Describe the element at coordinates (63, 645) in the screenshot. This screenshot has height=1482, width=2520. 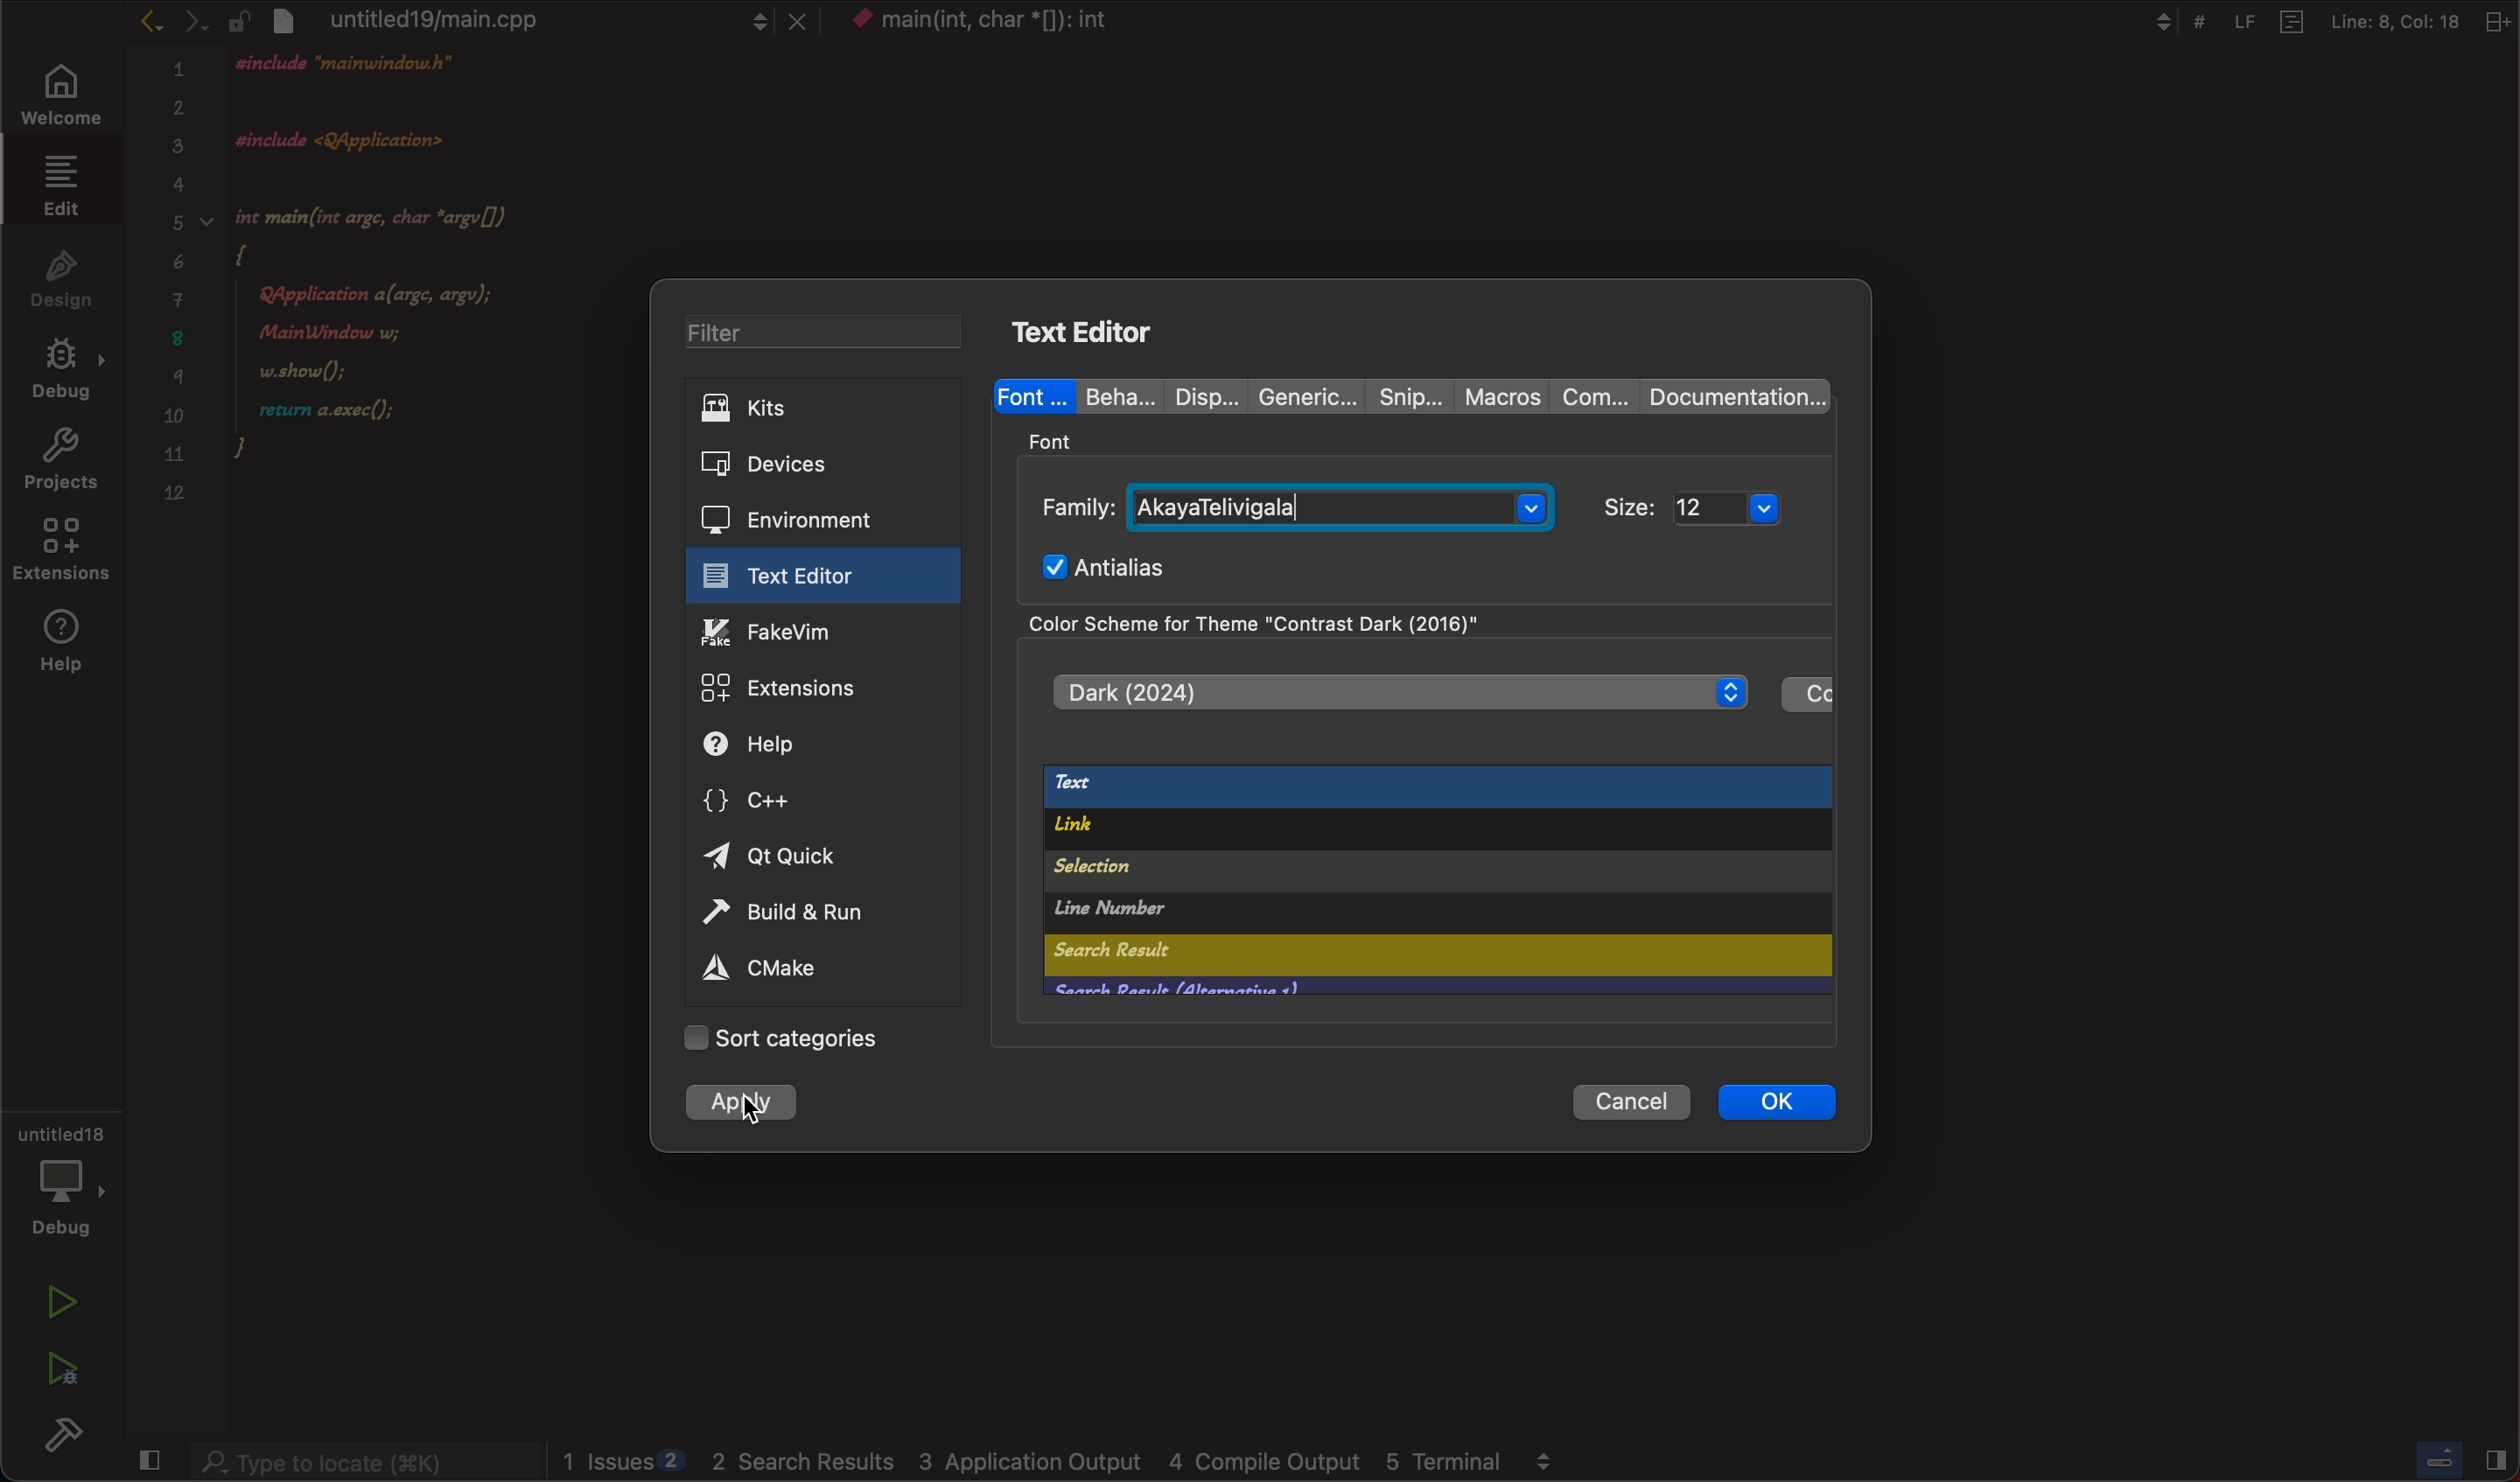
I see `help` at that location.